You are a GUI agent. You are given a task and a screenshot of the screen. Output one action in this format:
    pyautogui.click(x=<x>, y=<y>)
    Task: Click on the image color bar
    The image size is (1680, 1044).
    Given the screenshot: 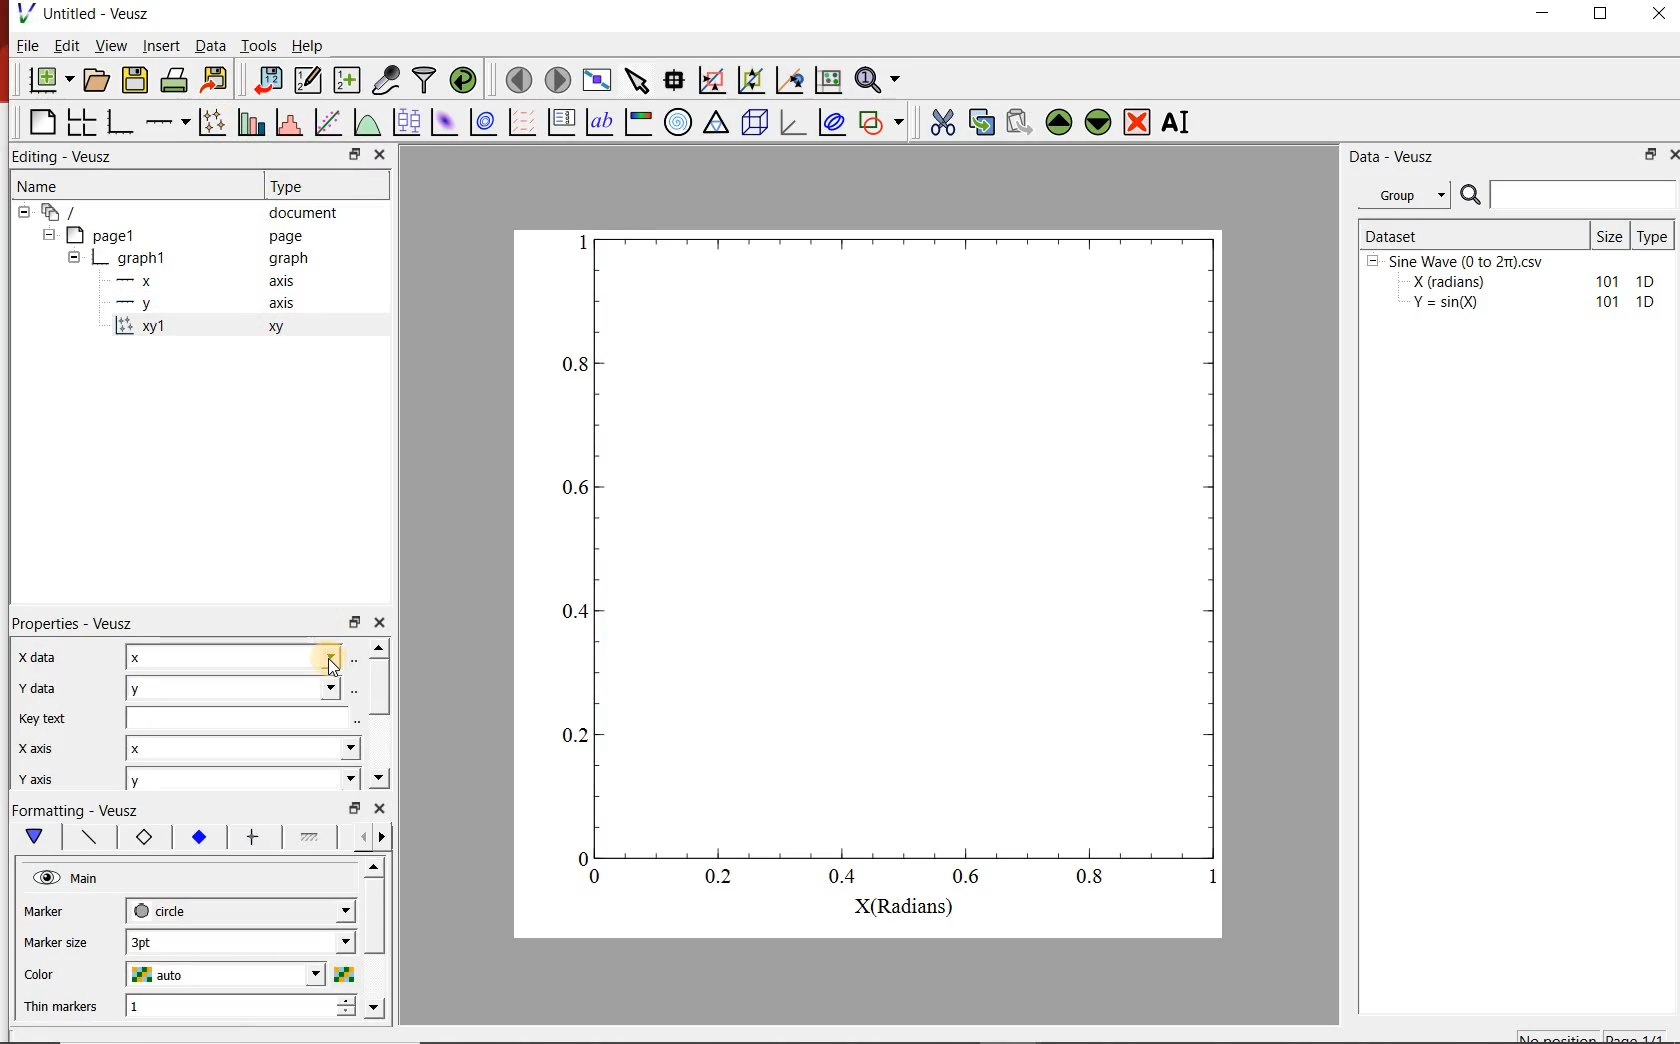 What is the action you would take?
    pyautogui.click(x=638, y=121)
    